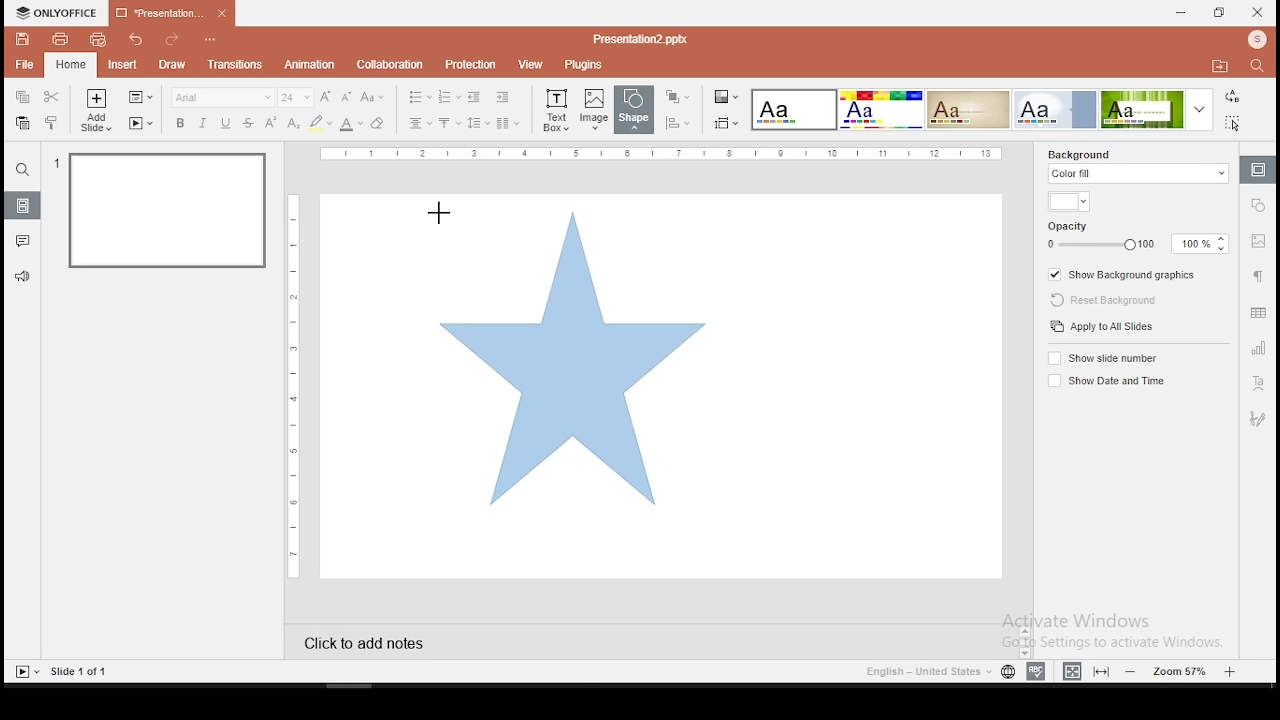 Image resolution: width=1280 pixels, height=720 pixels. Describe the element at coordinates (138, 39) in the screenshot. I see `undo` at that location.